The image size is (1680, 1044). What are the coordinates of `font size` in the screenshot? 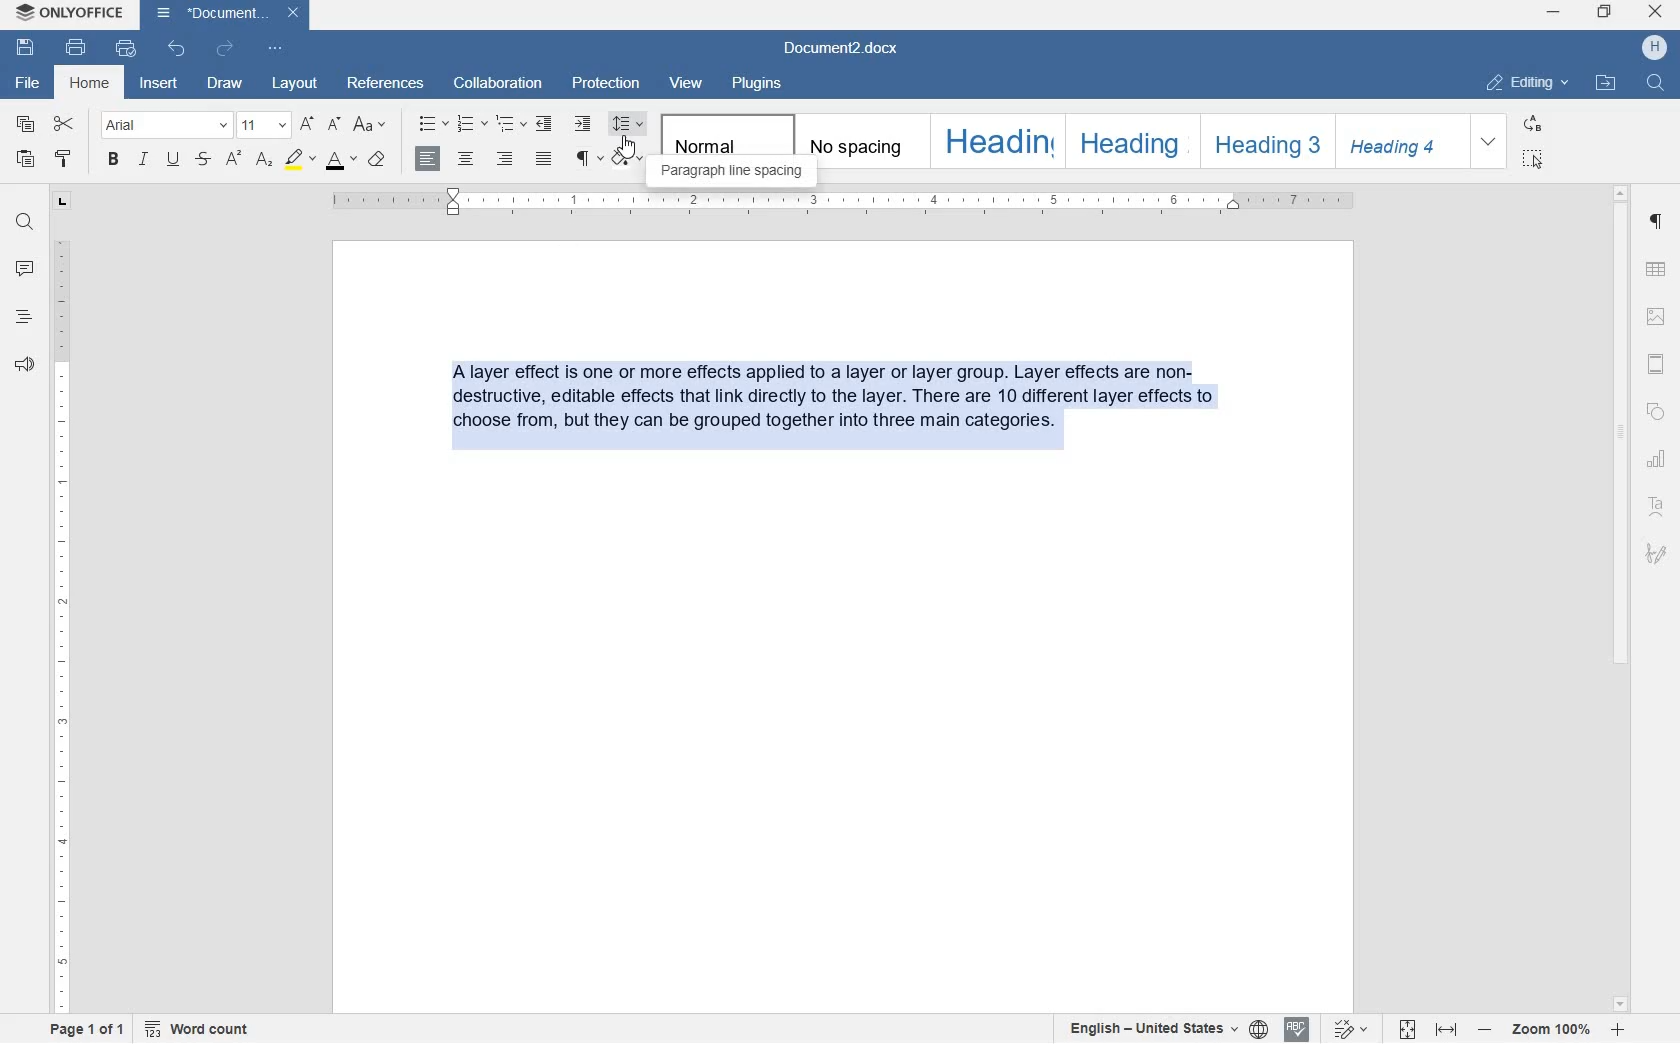 It's located at (265, 125).